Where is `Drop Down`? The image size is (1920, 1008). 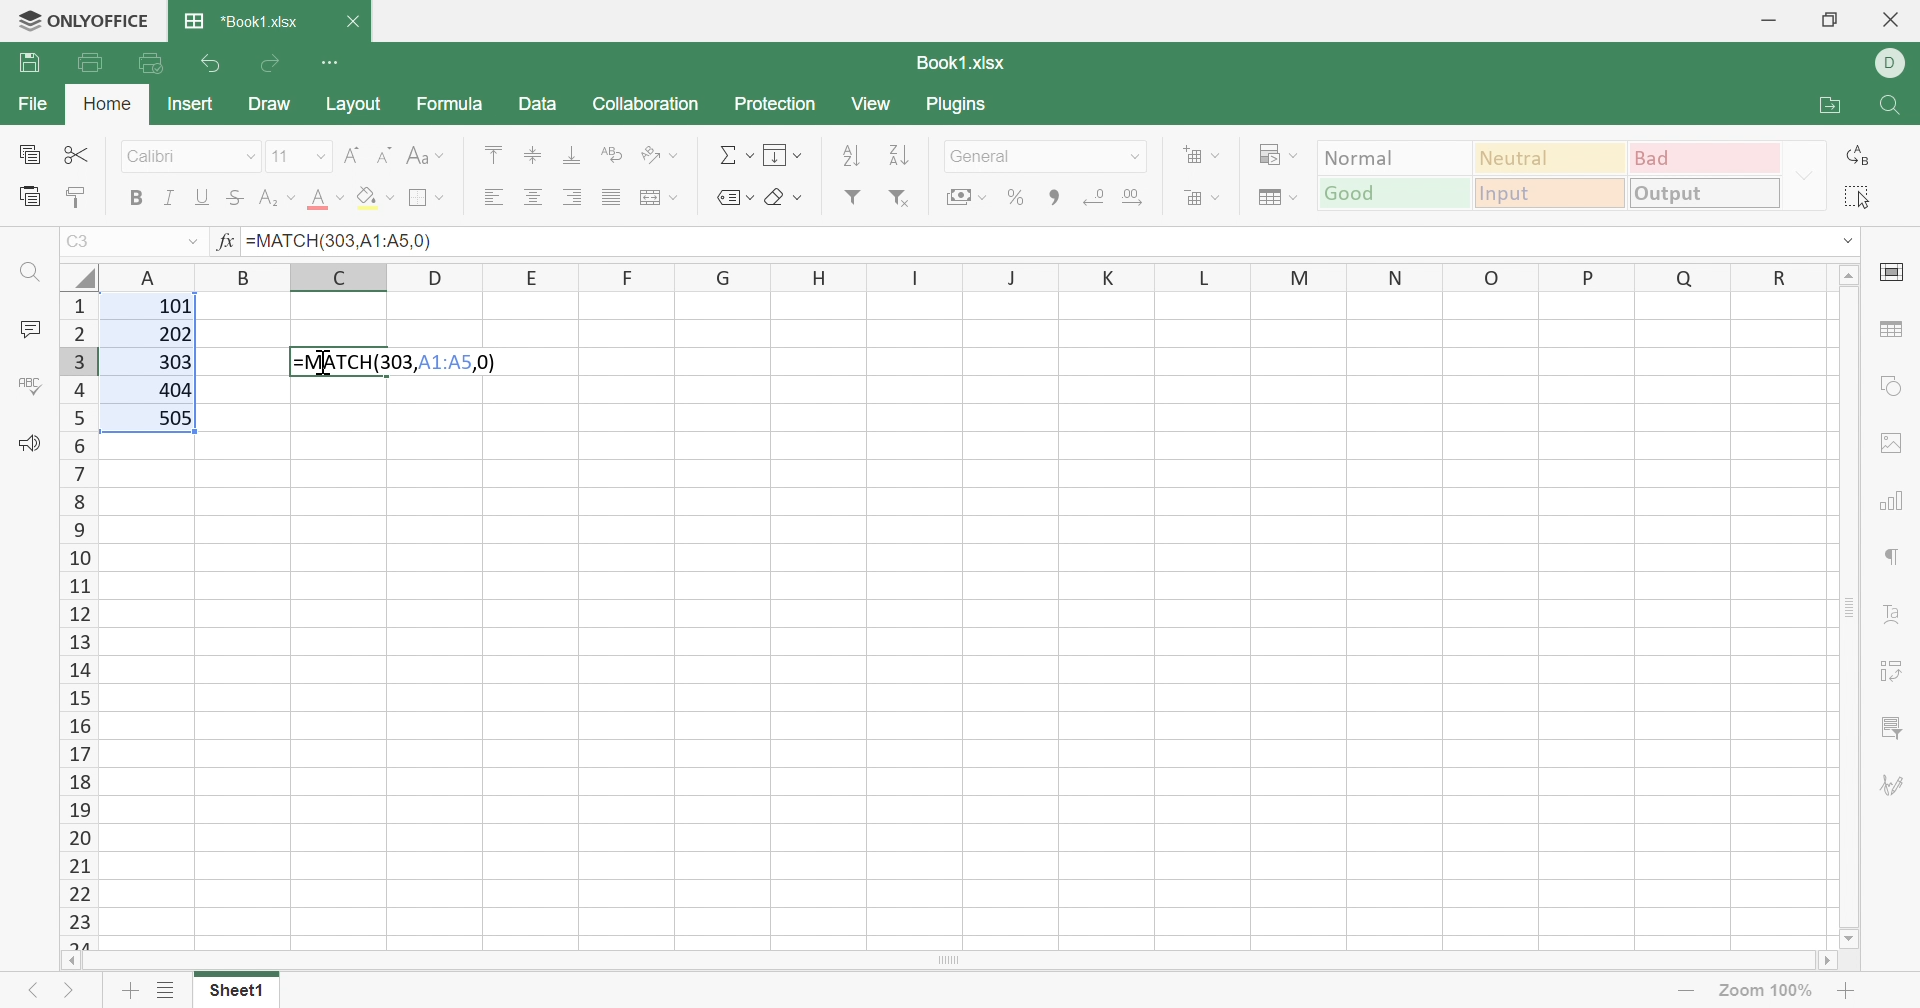 Drop Down is located at coordinates (254, 158).